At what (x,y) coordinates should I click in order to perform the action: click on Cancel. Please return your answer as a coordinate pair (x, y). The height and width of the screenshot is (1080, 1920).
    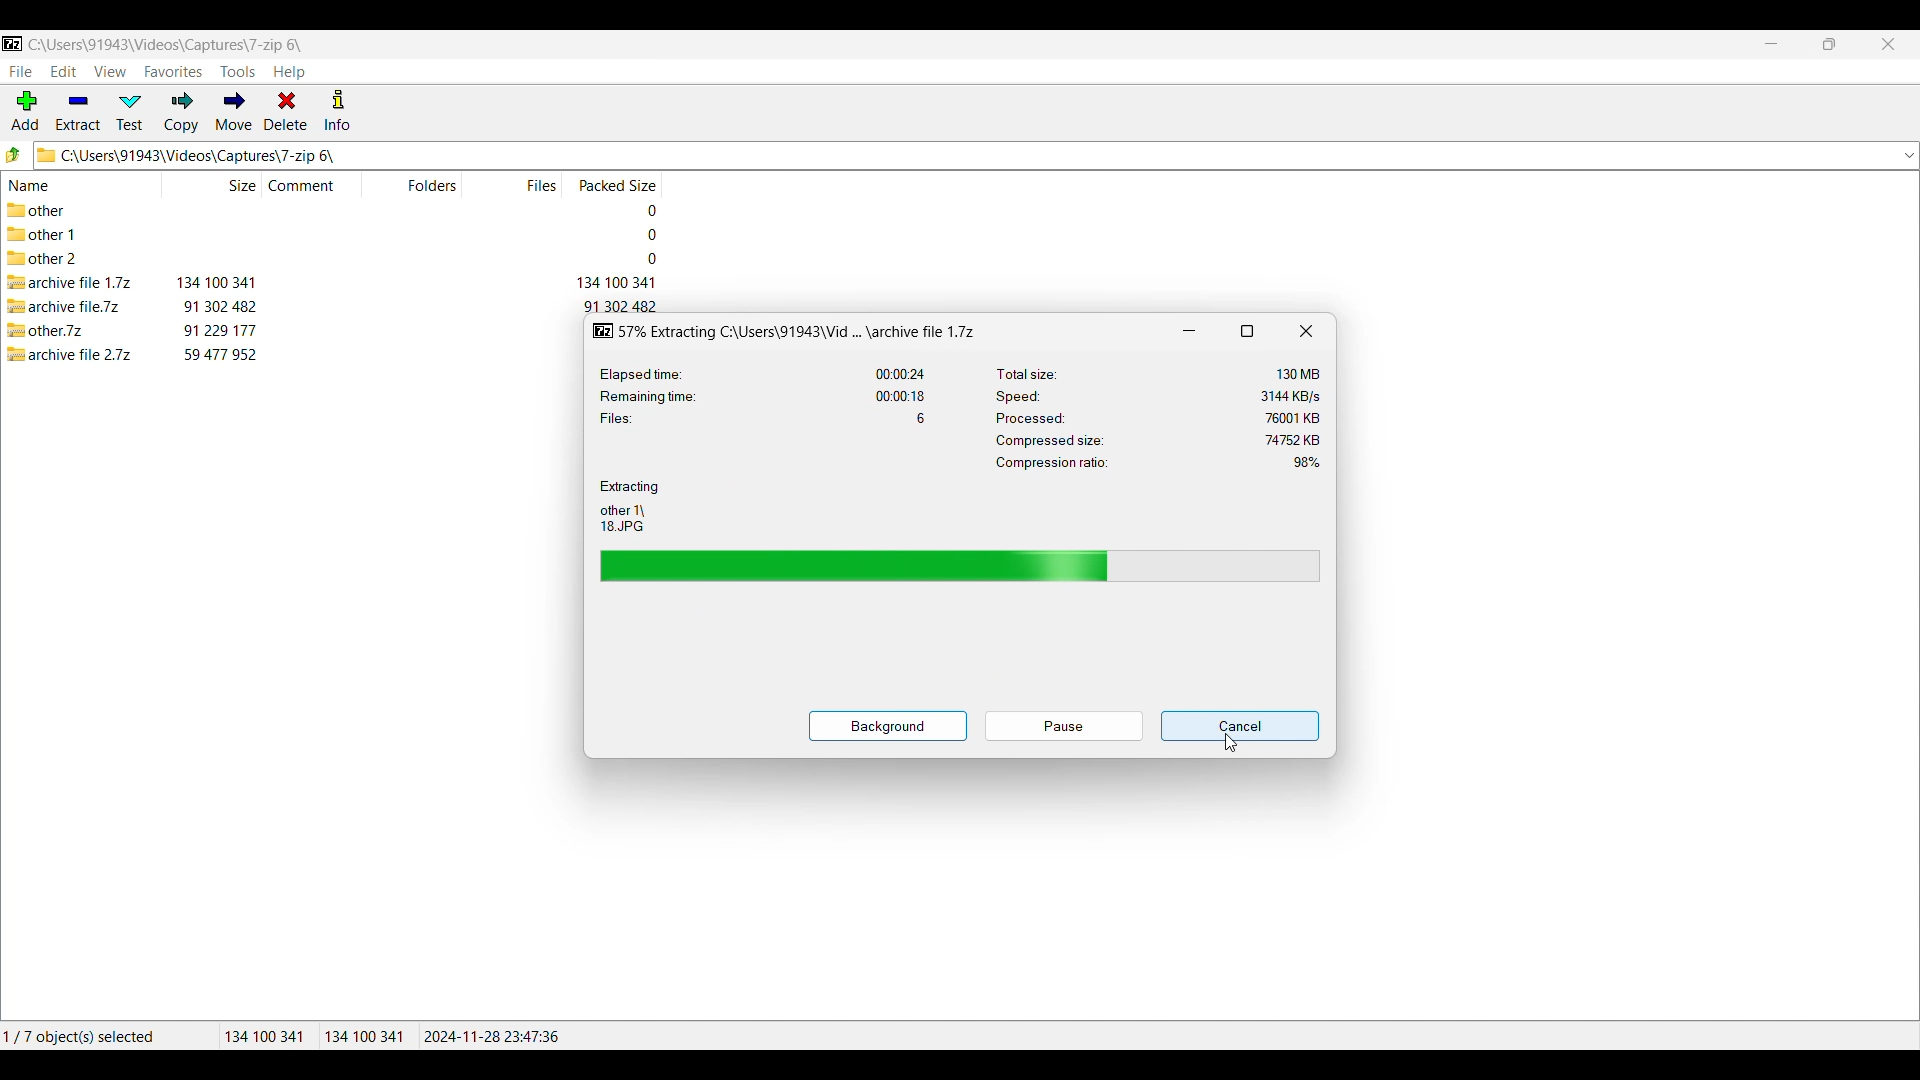
    Looking at the image, I should click on (1240, 726).